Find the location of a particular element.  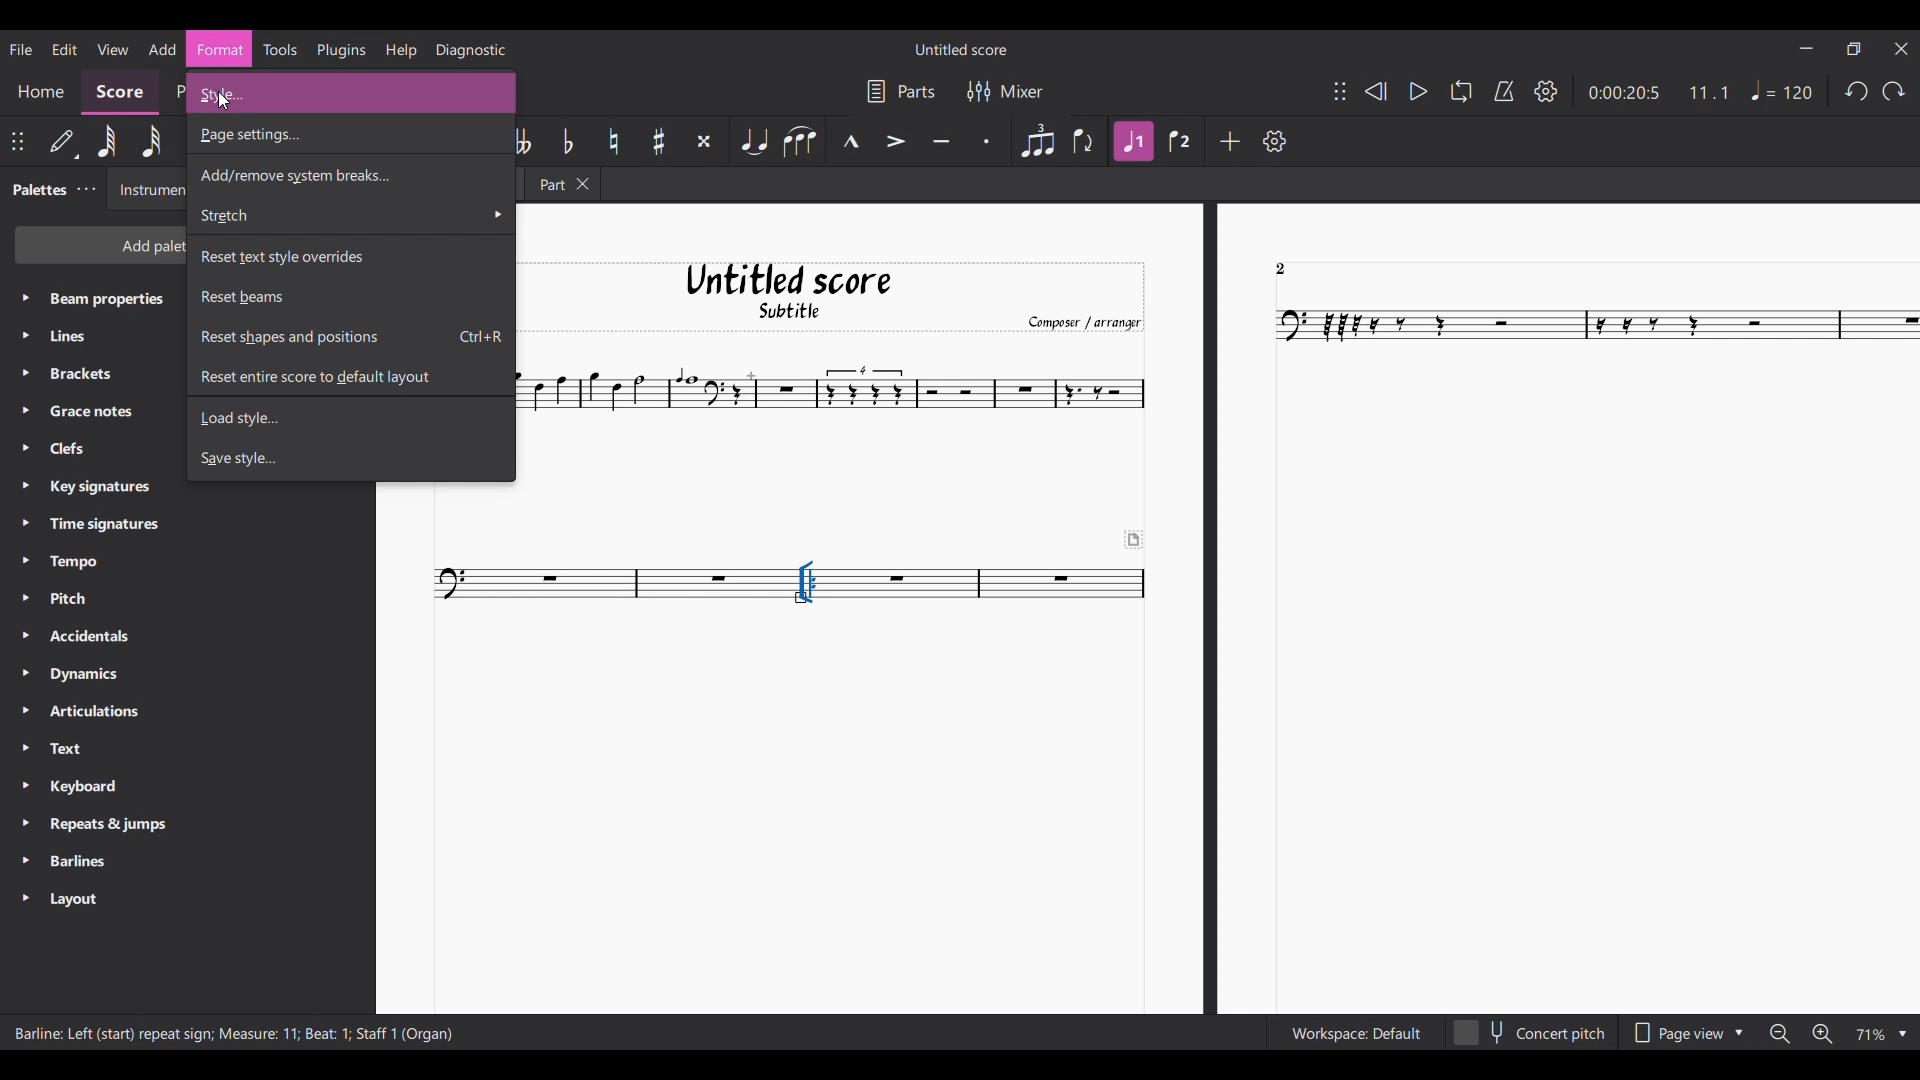

Load style is located at coordinates (350, 416).